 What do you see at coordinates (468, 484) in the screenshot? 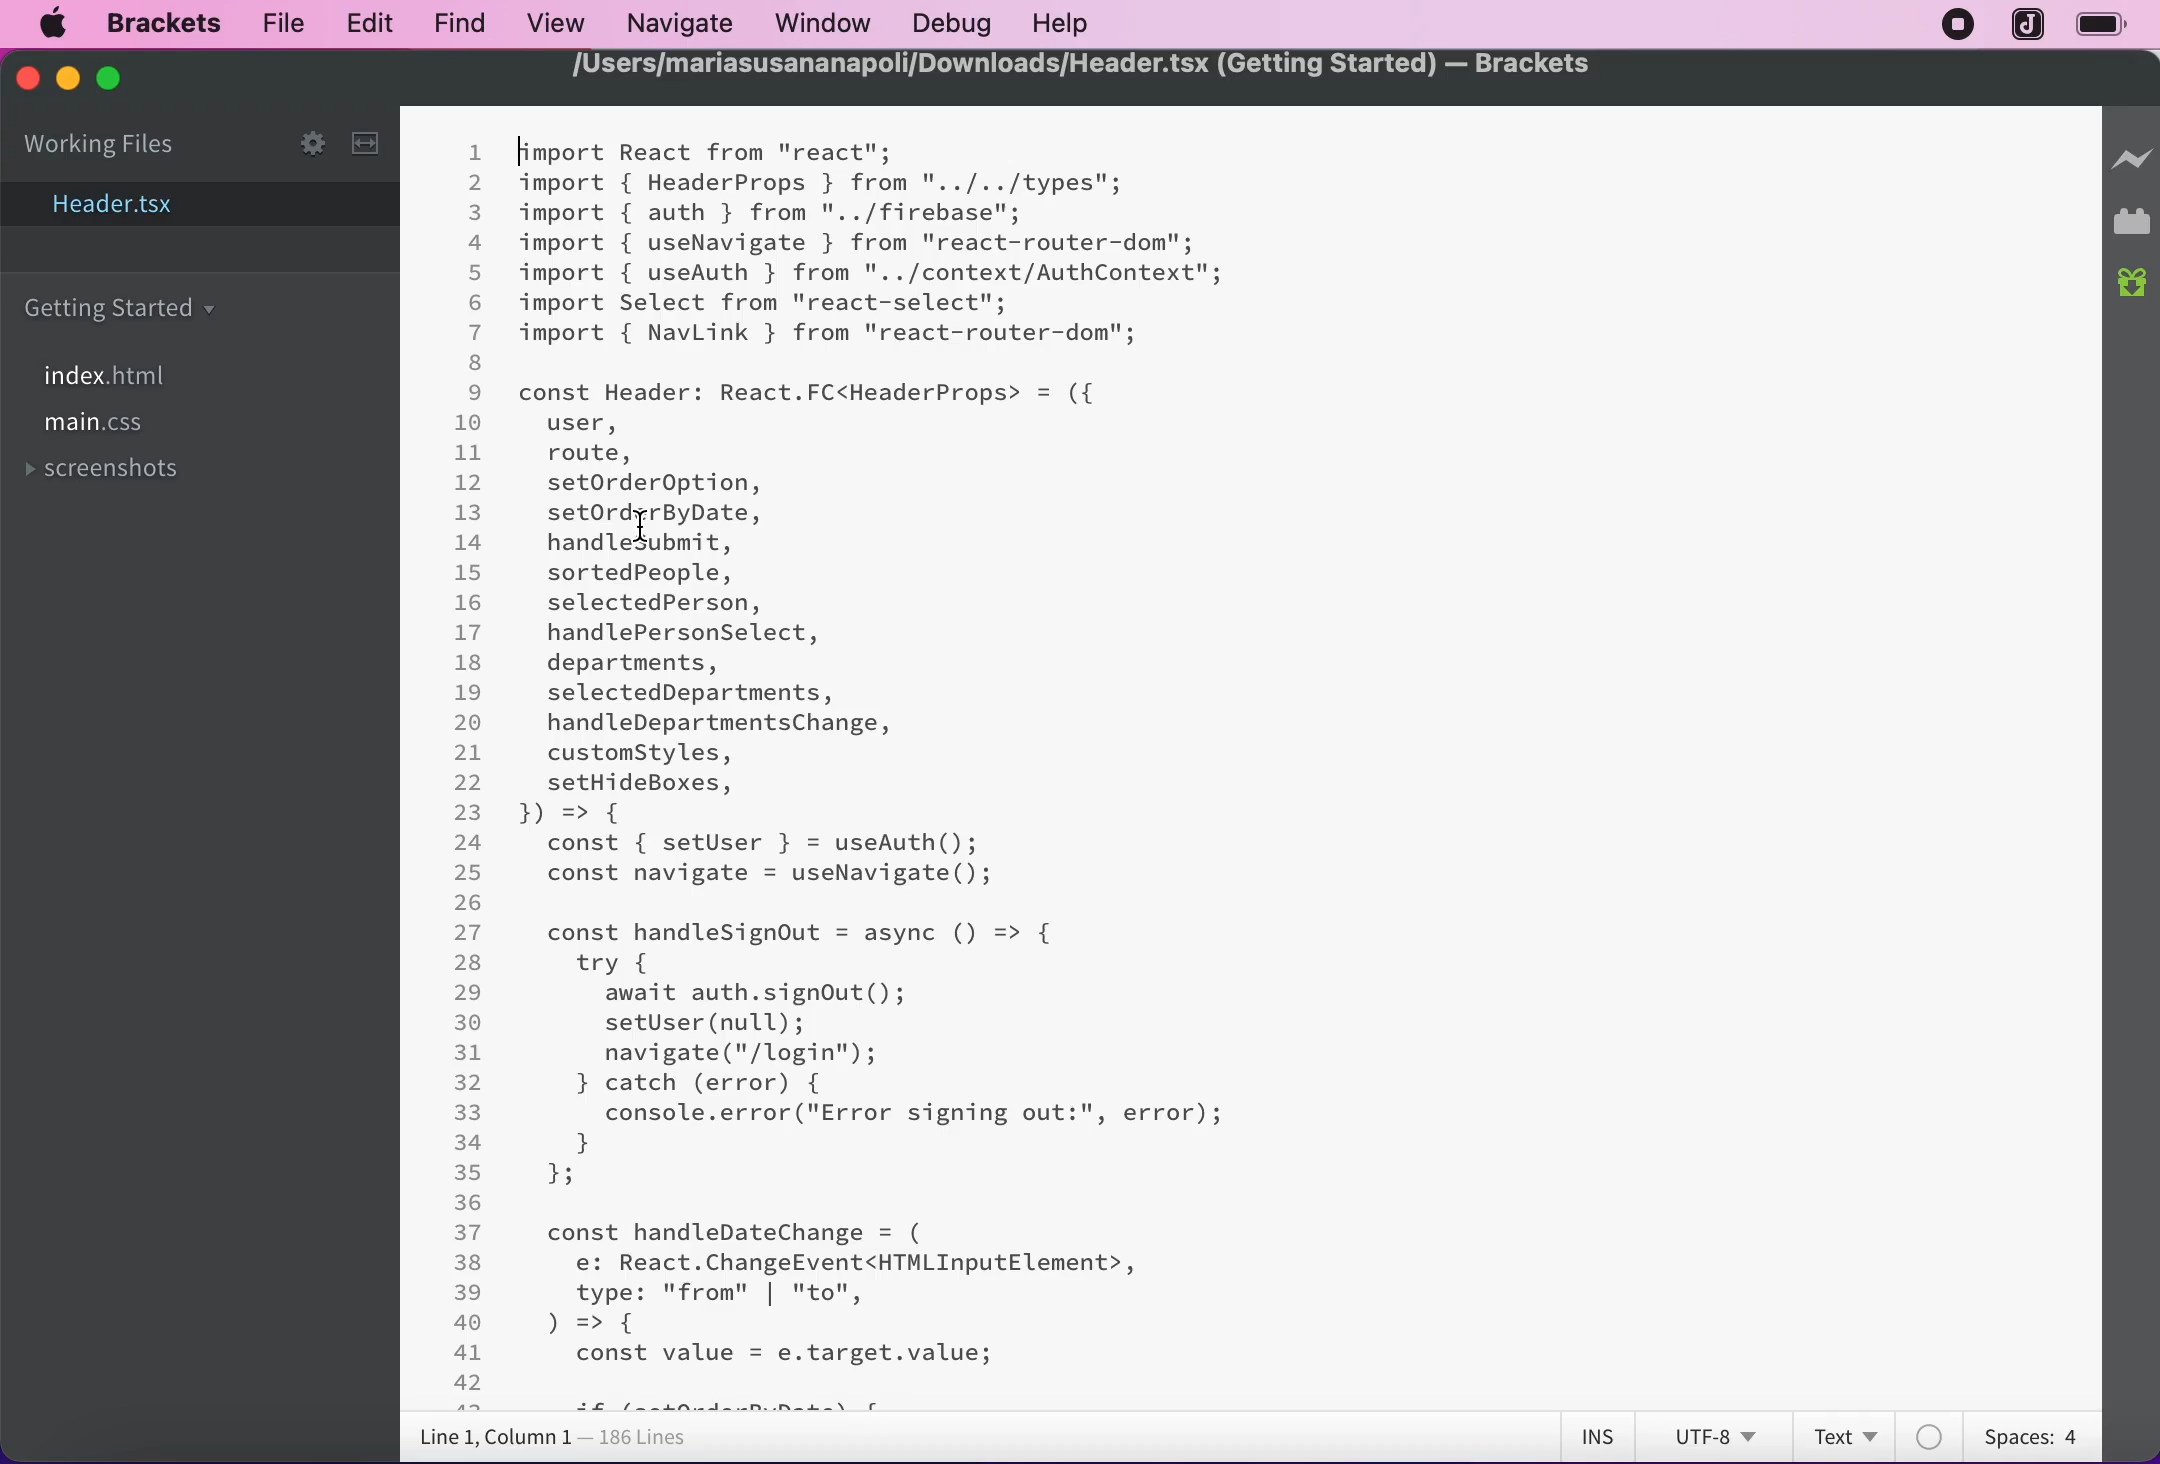
I see `12` at bounding box center [468, 484].